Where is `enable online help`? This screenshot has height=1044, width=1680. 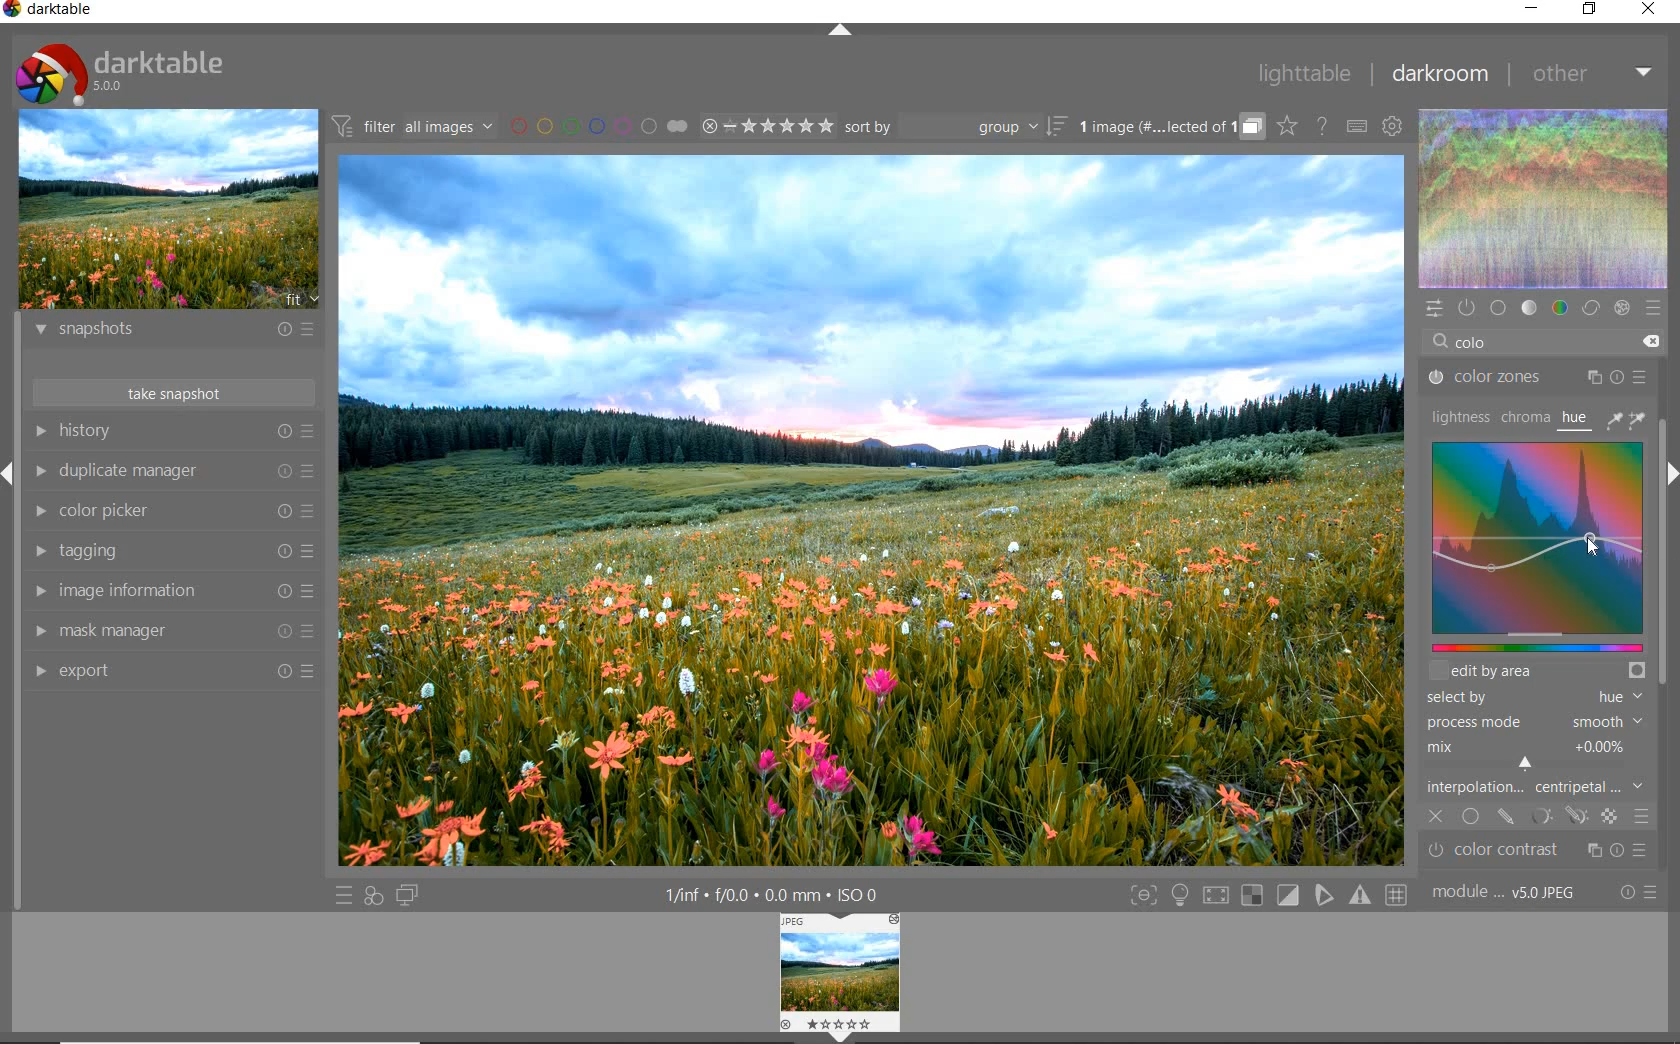
enable online help is located at coordinates (1323, 127).